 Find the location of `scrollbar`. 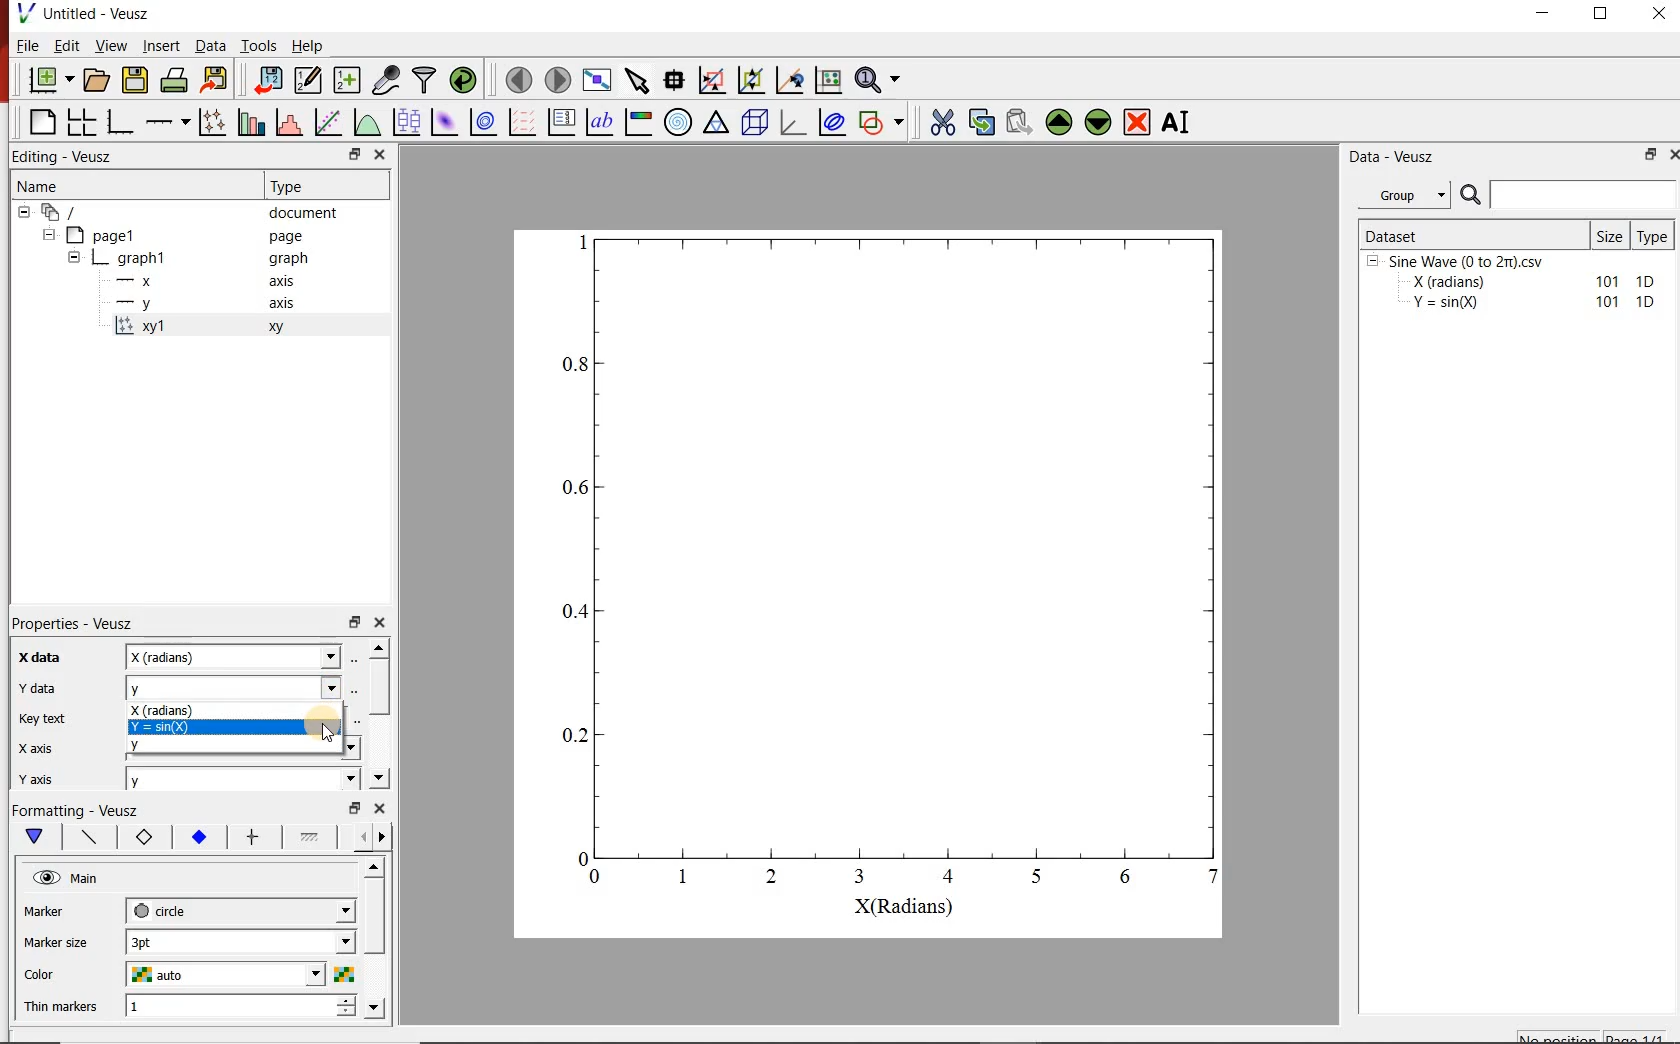

scrollbar is located at coordinates (379, 688).